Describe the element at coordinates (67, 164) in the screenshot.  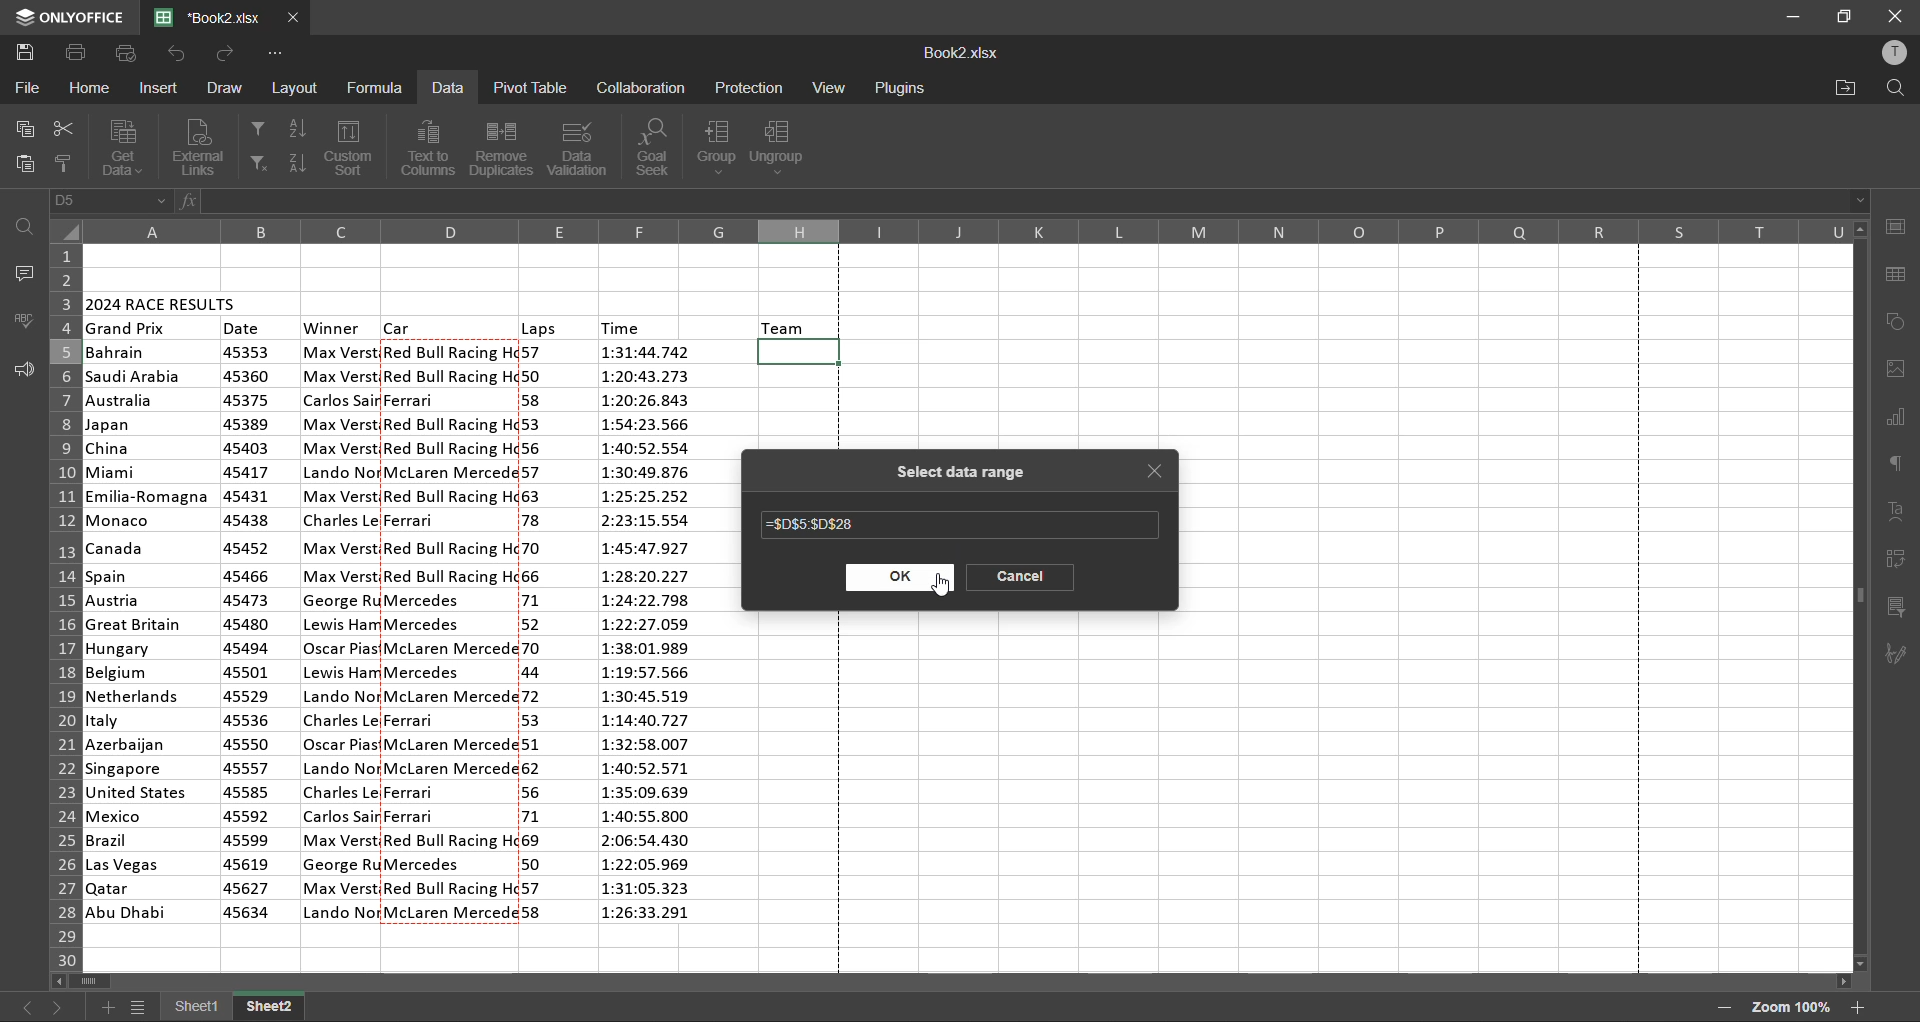
I see `copy style` at that location.